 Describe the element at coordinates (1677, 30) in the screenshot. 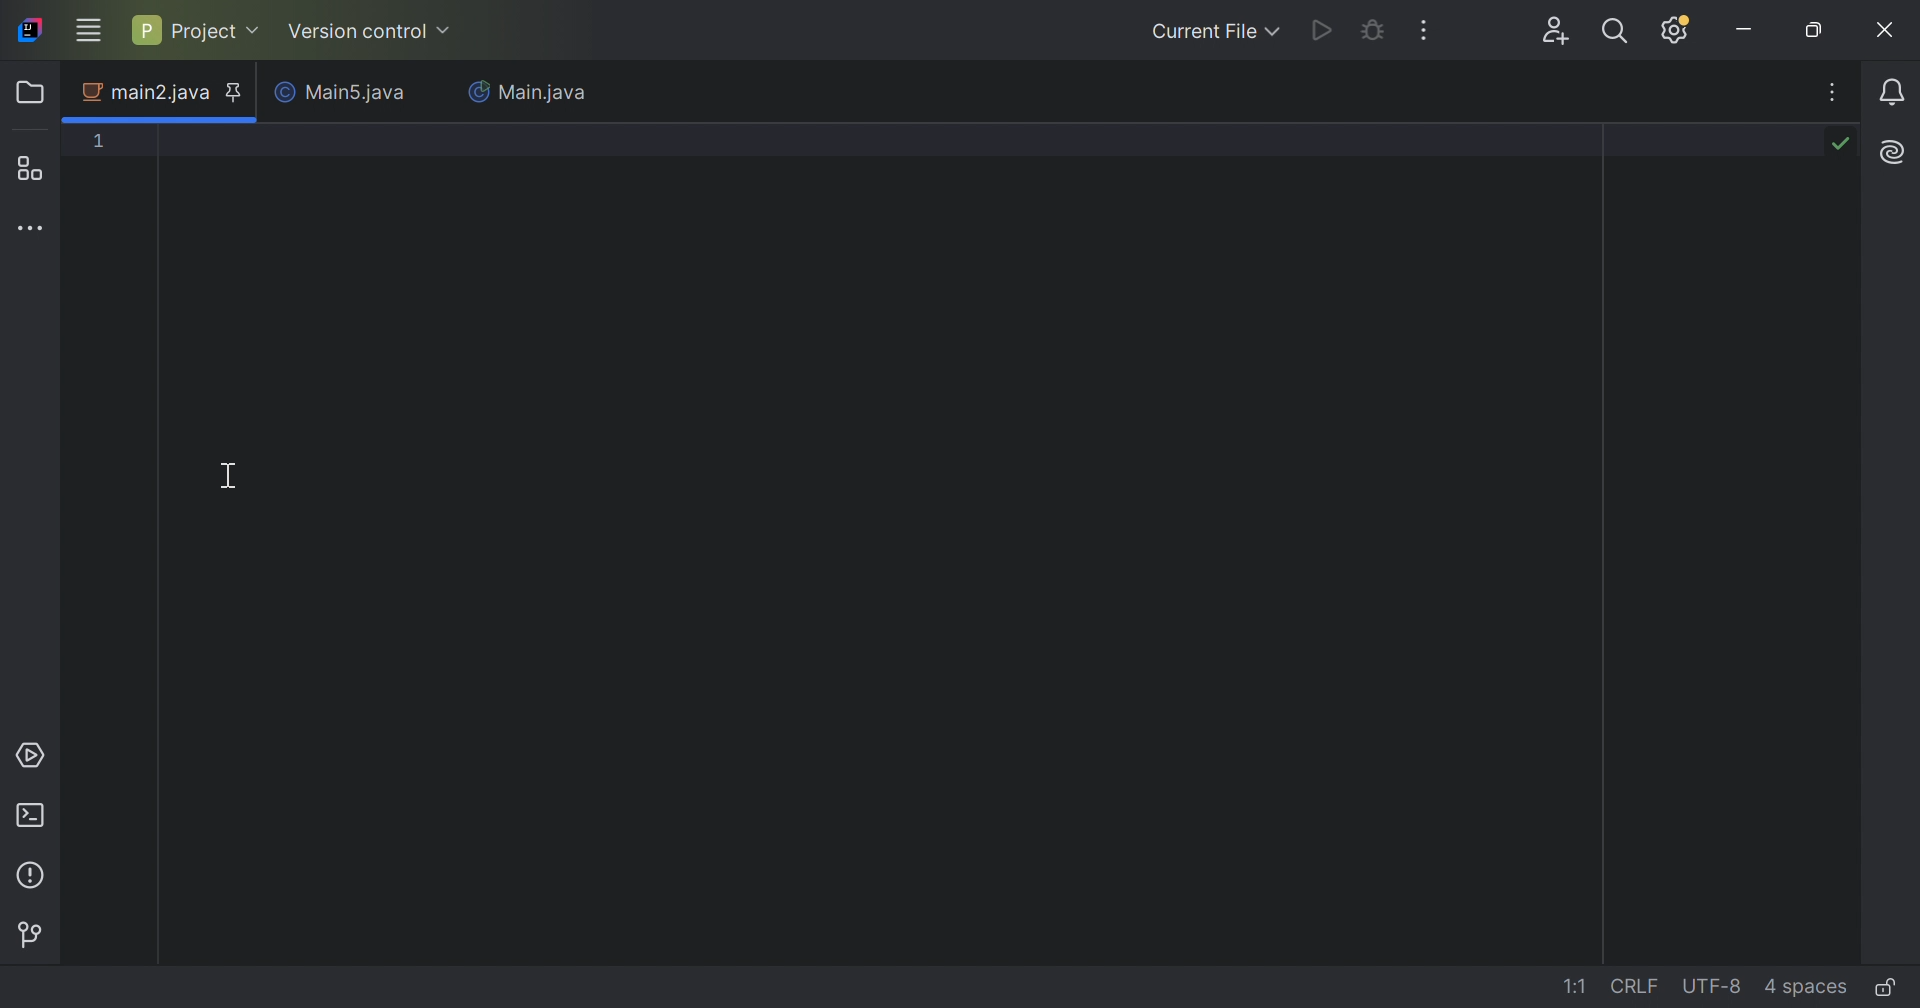

I see `Updates available. IDE and Project Settings.` at that location.